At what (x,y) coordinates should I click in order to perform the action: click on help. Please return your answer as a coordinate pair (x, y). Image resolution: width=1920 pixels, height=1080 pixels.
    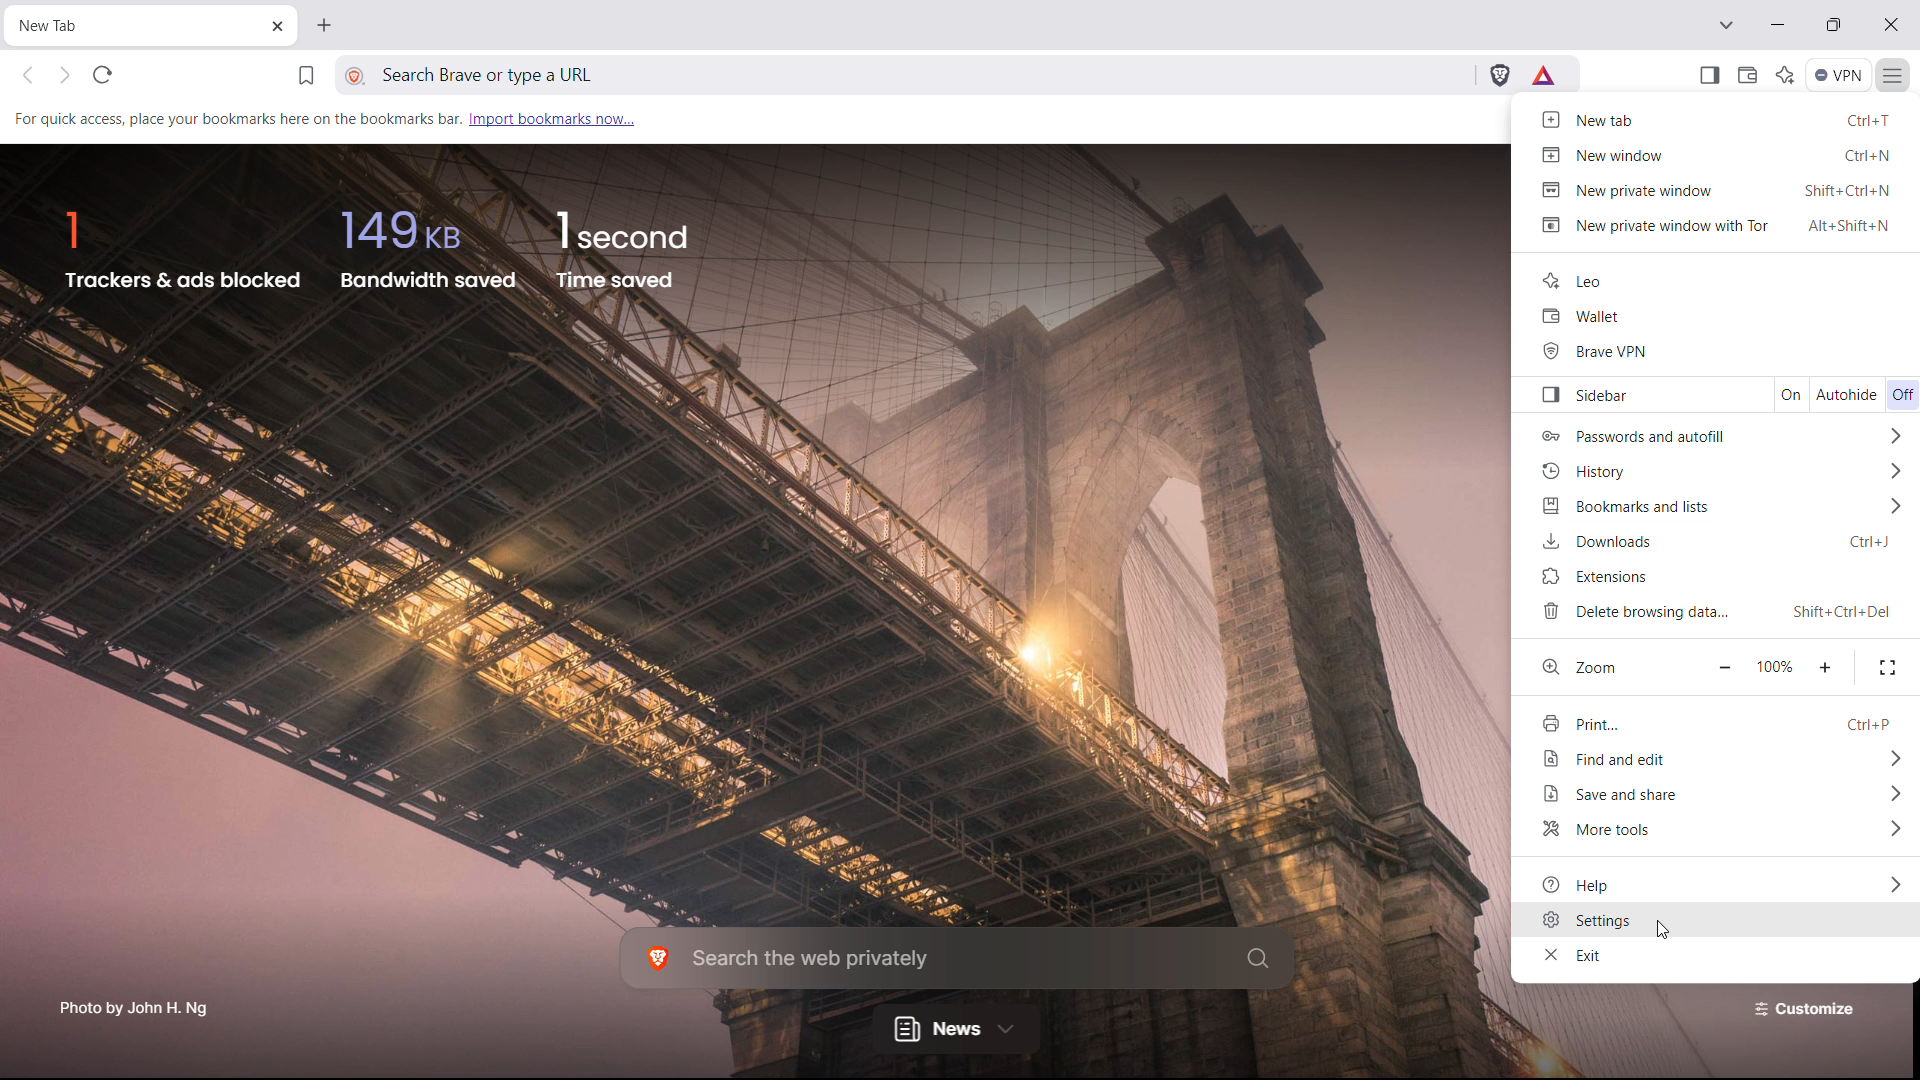
    Looking at the image, I should click on (1714, 882).